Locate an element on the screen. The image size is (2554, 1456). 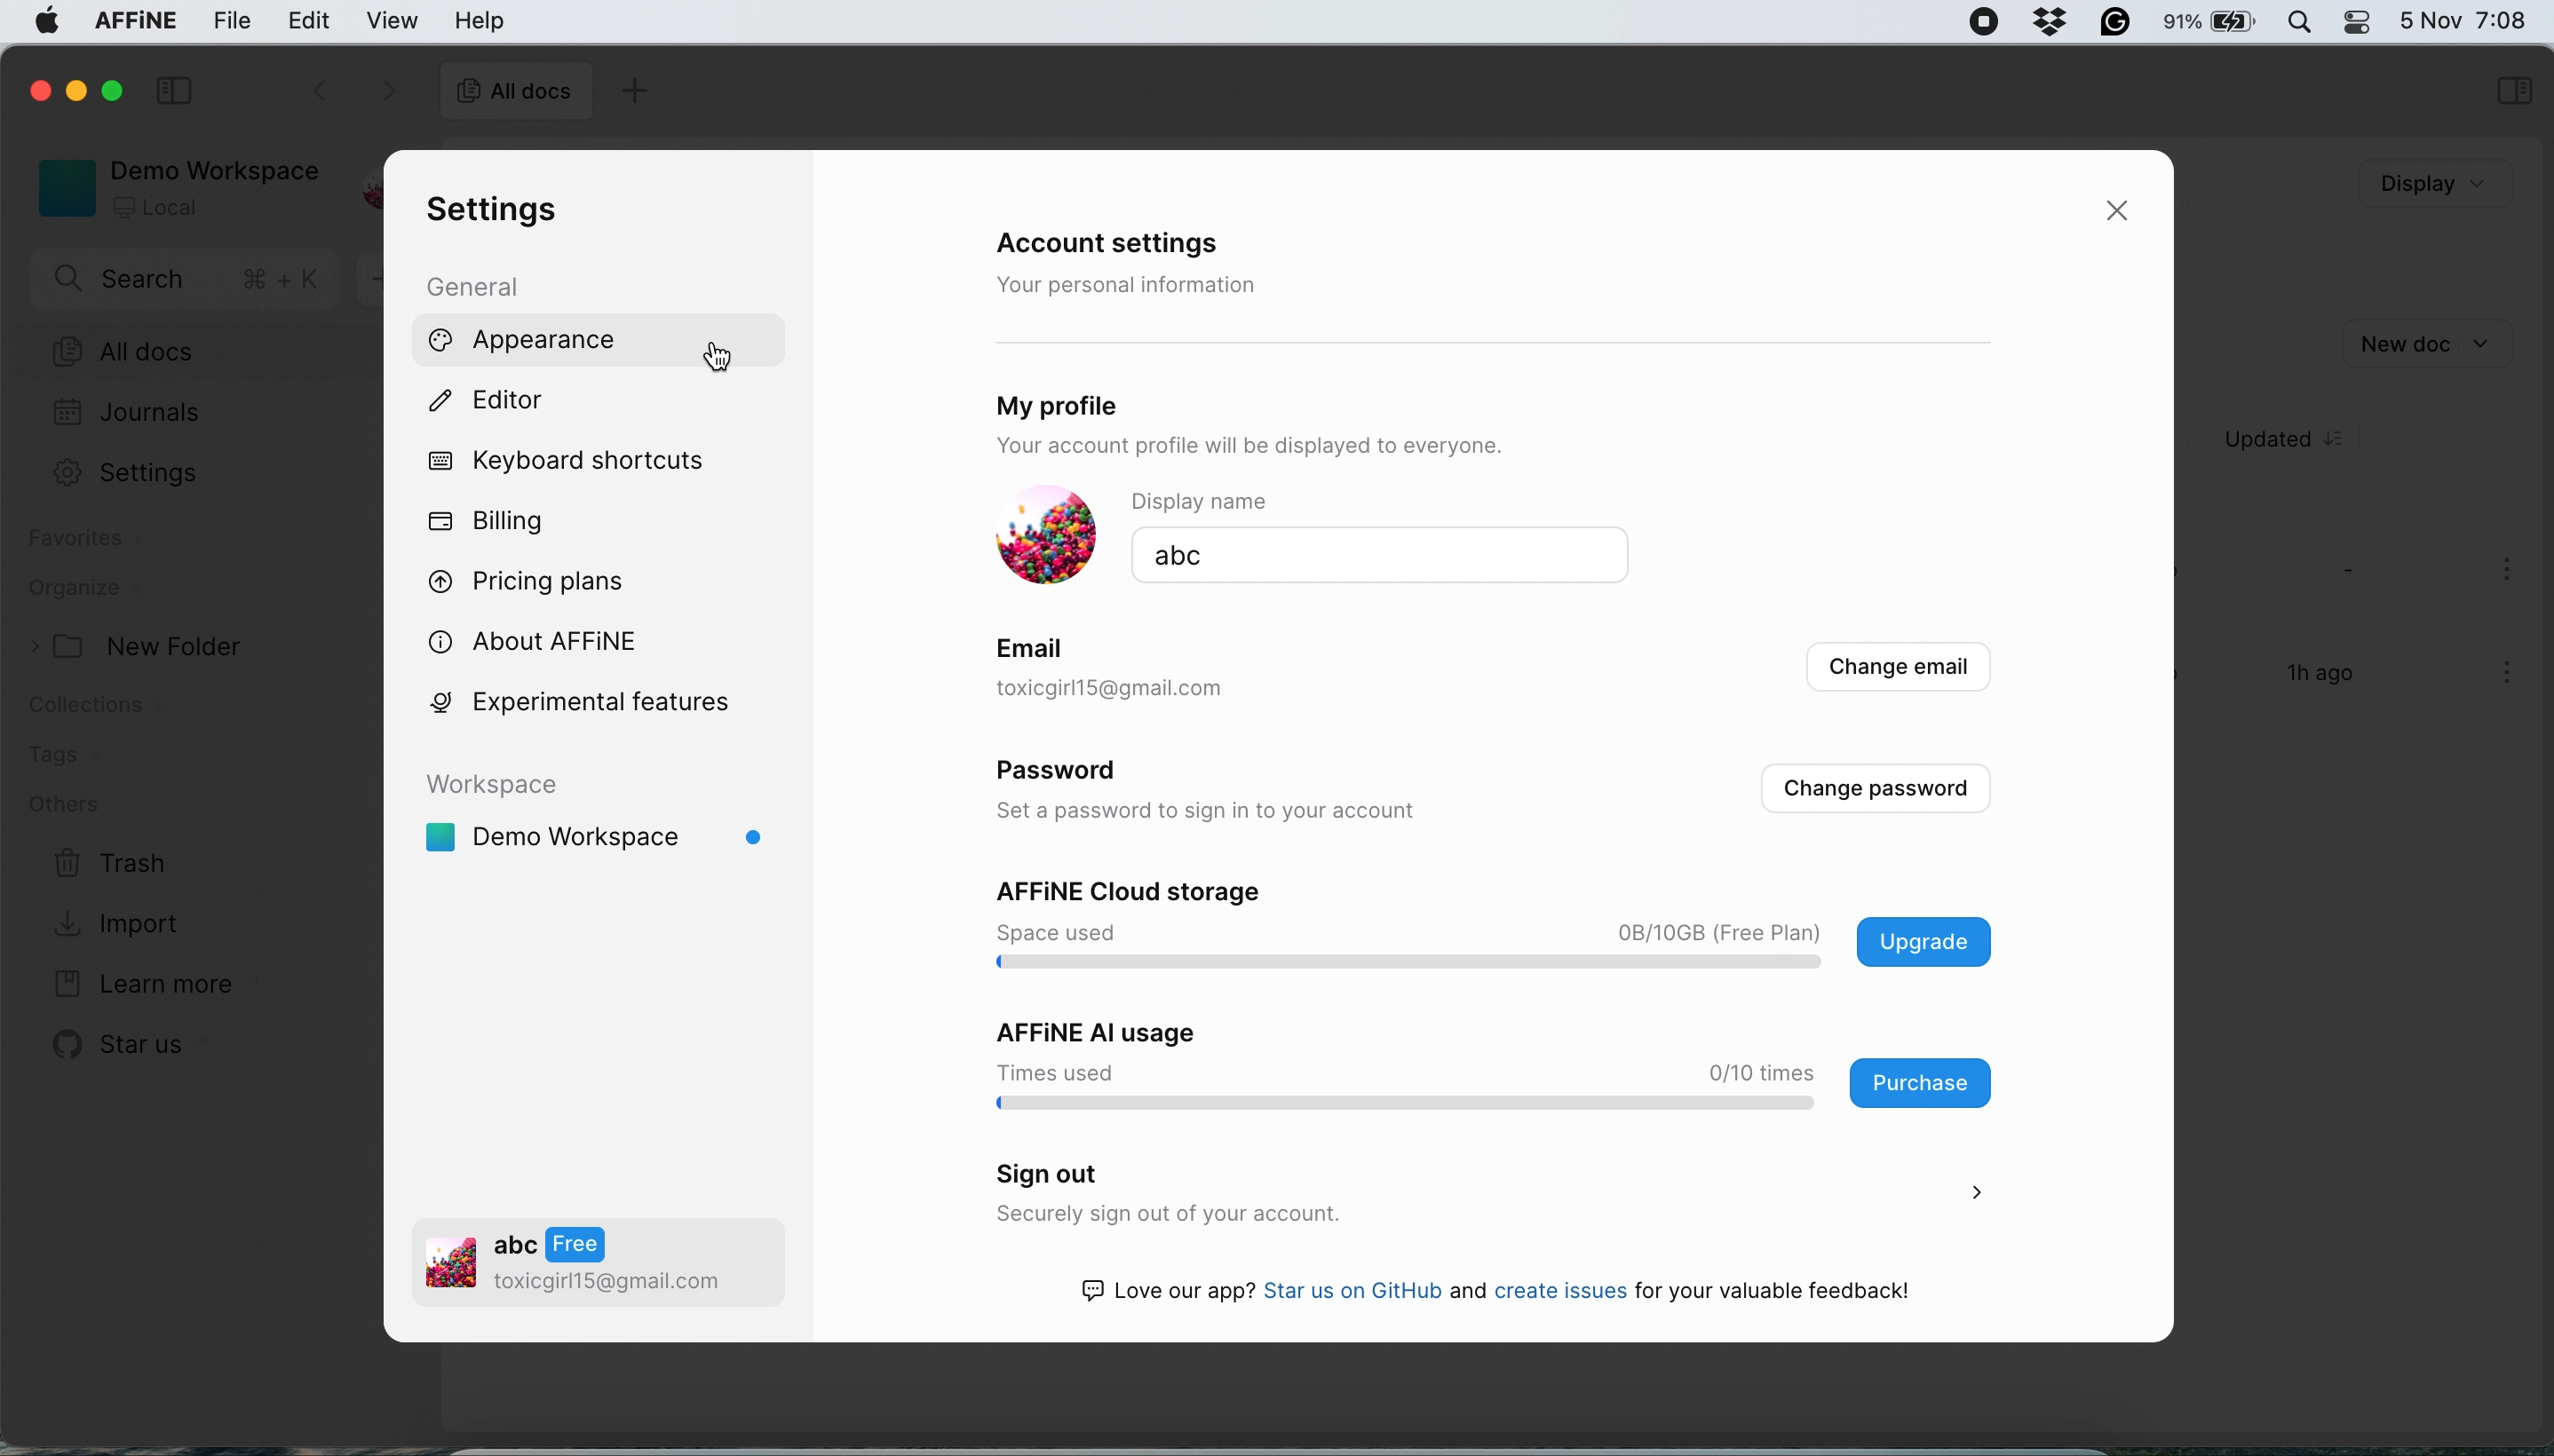
TImes used is located at coordinates (1052, 1072).